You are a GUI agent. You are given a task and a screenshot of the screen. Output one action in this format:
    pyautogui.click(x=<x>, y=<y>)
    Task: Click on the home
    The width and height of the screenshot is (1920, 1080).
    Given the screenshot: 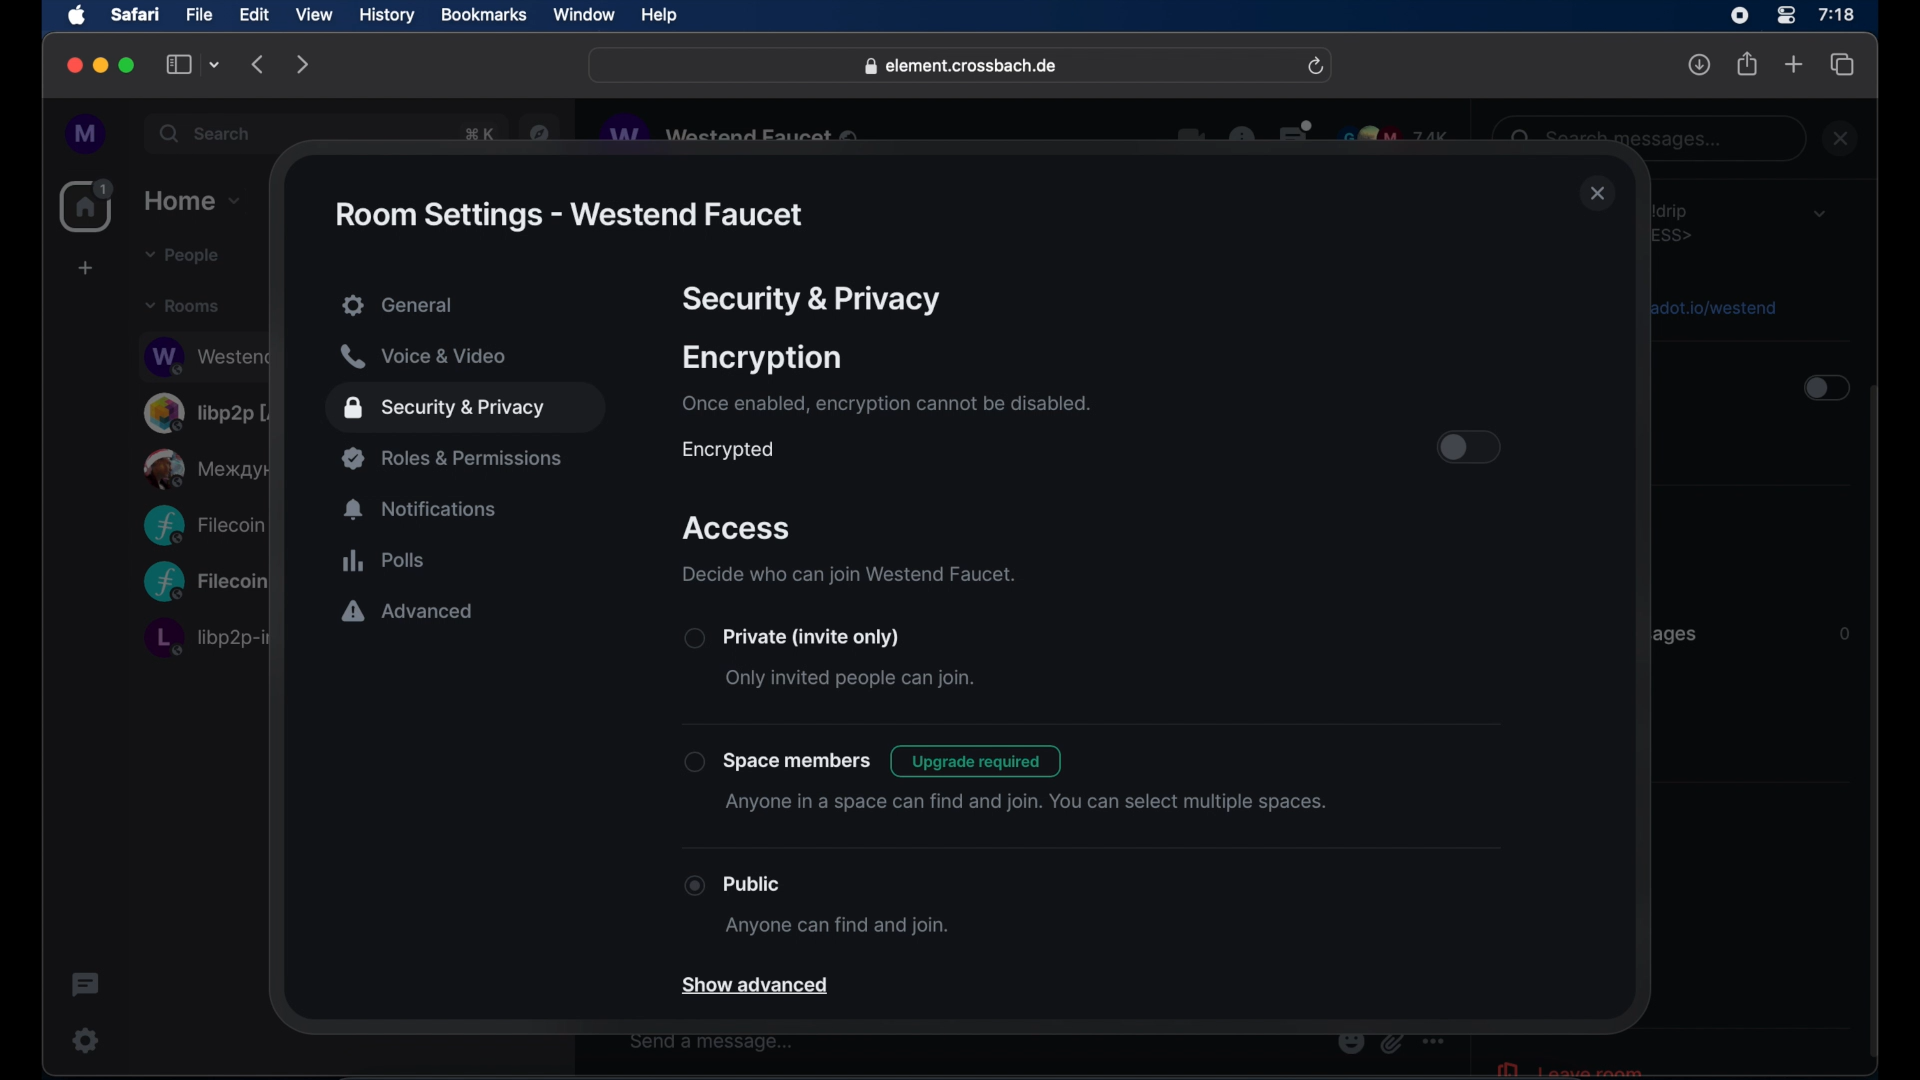 What is the action you would take?
    pyautogui.click(x=89, y=206)
    